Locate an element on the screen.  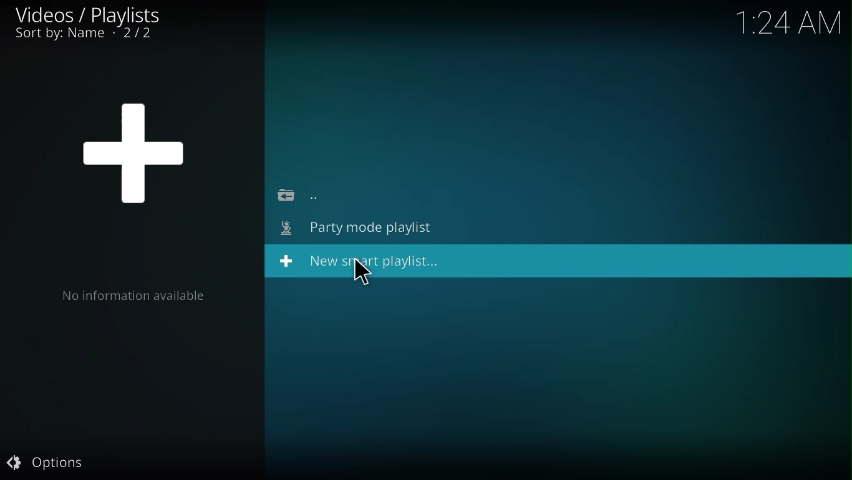
party mode playlist is located at coordinates (363, 228).